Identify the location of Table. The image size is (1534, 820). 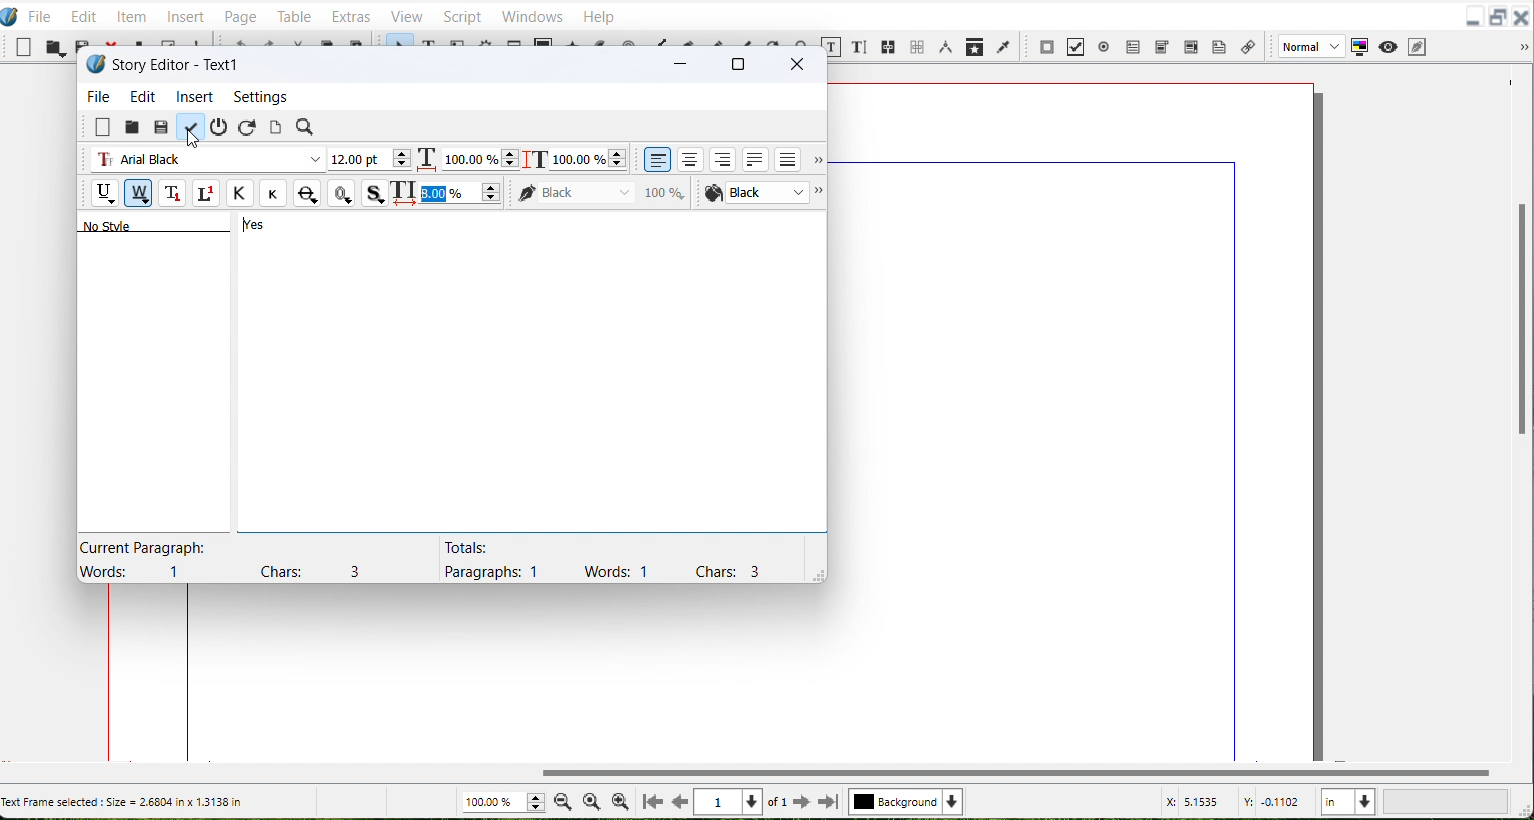
(294, 16).